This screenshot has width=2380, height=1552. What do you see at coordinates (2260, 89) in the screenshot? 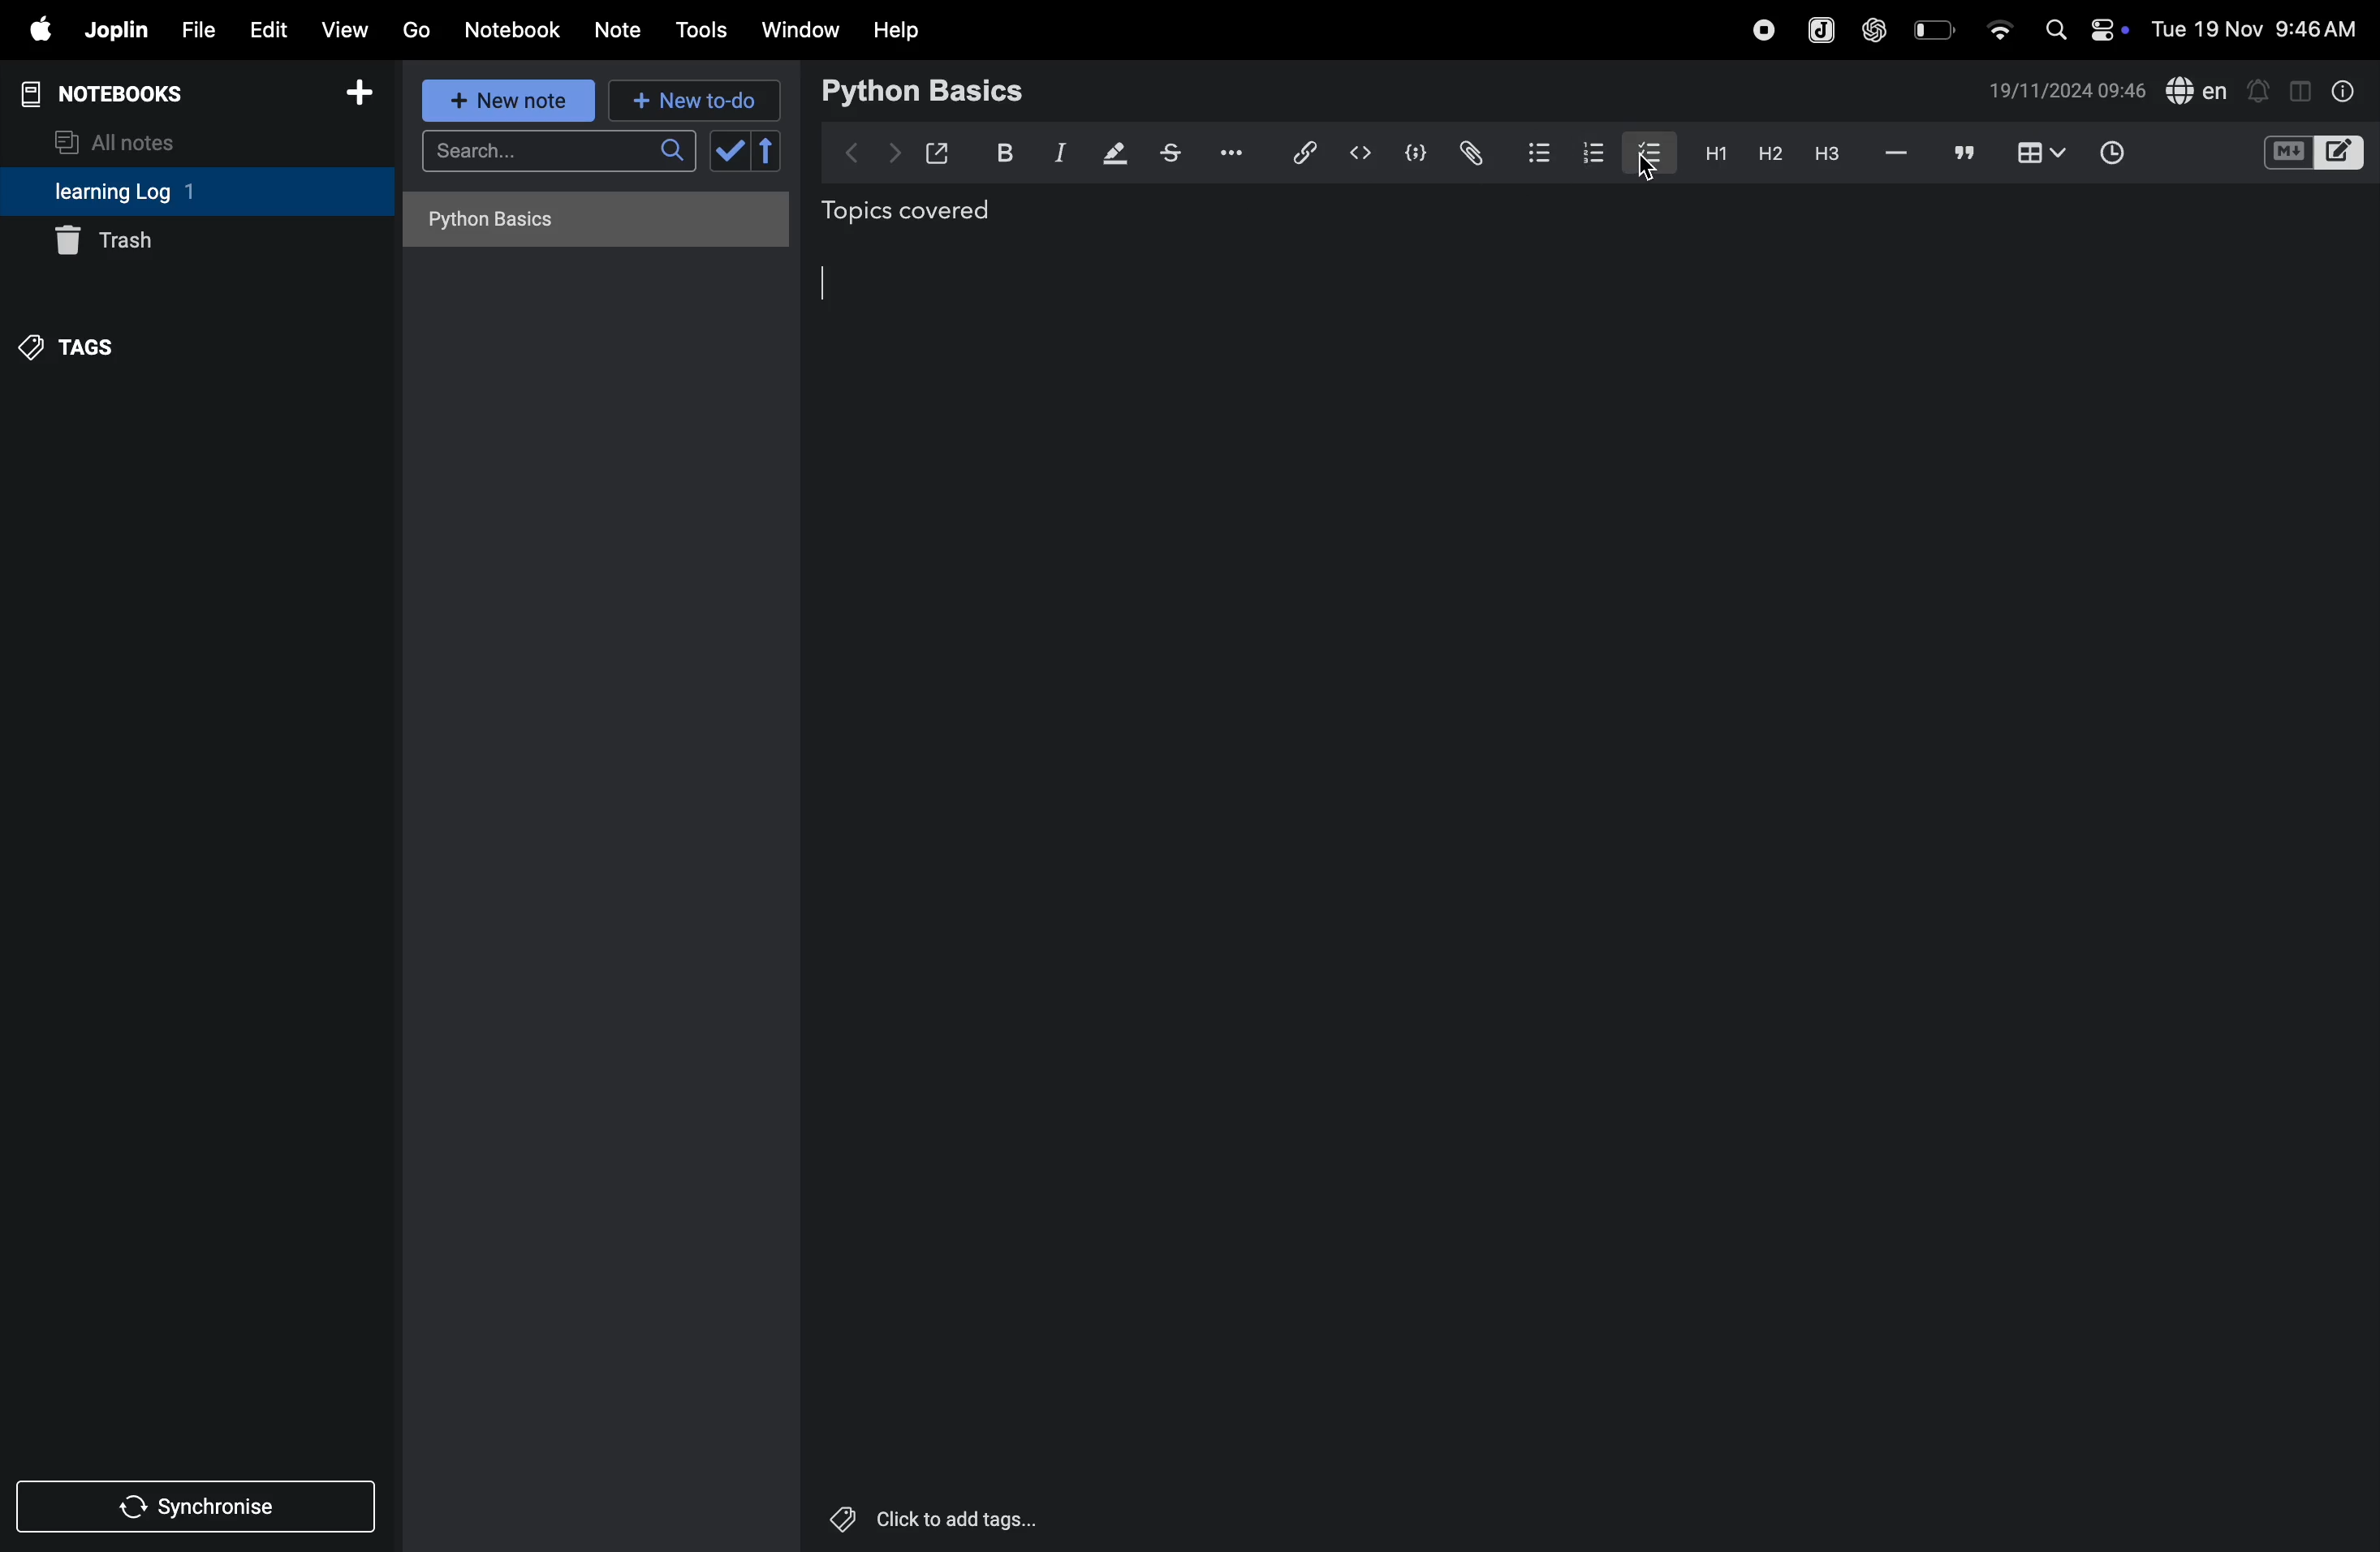
I see `alert` at bounding box center [2260, 89].